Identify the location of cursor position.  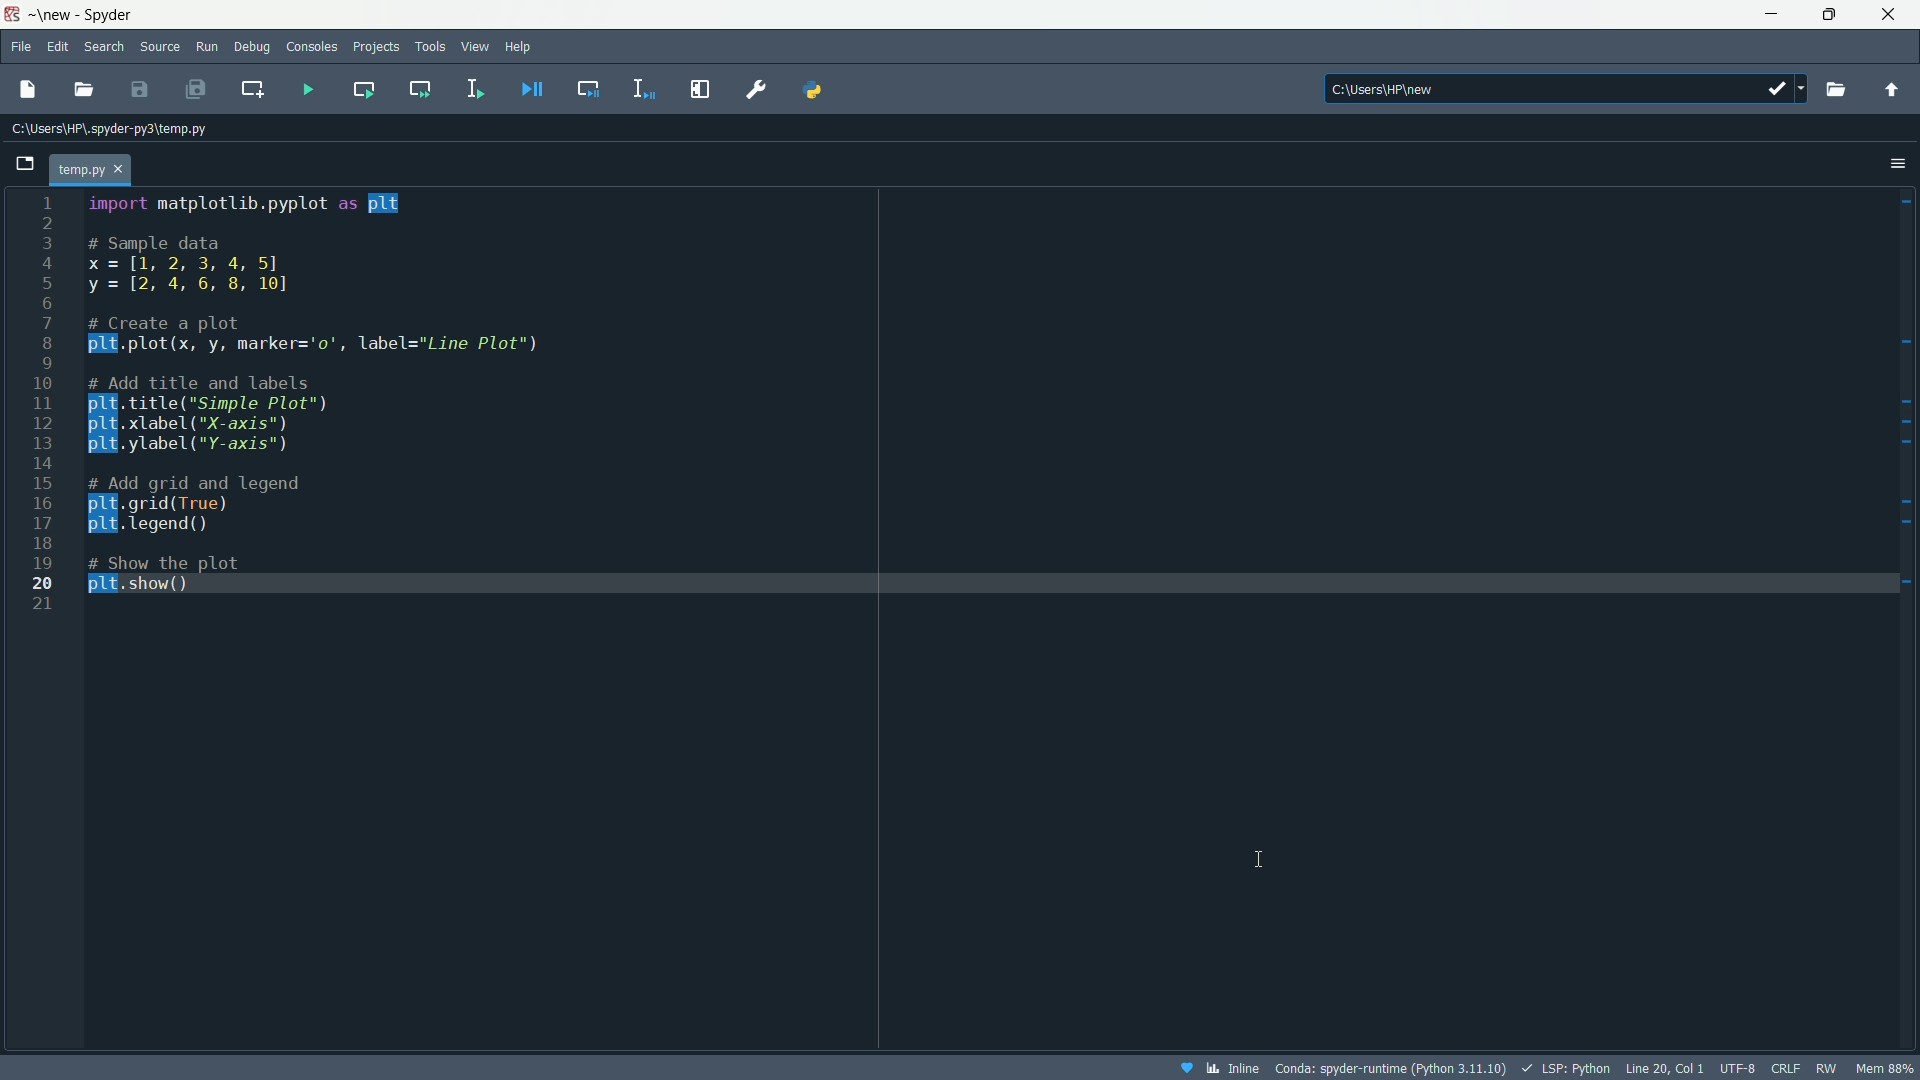
(1665, 1067).